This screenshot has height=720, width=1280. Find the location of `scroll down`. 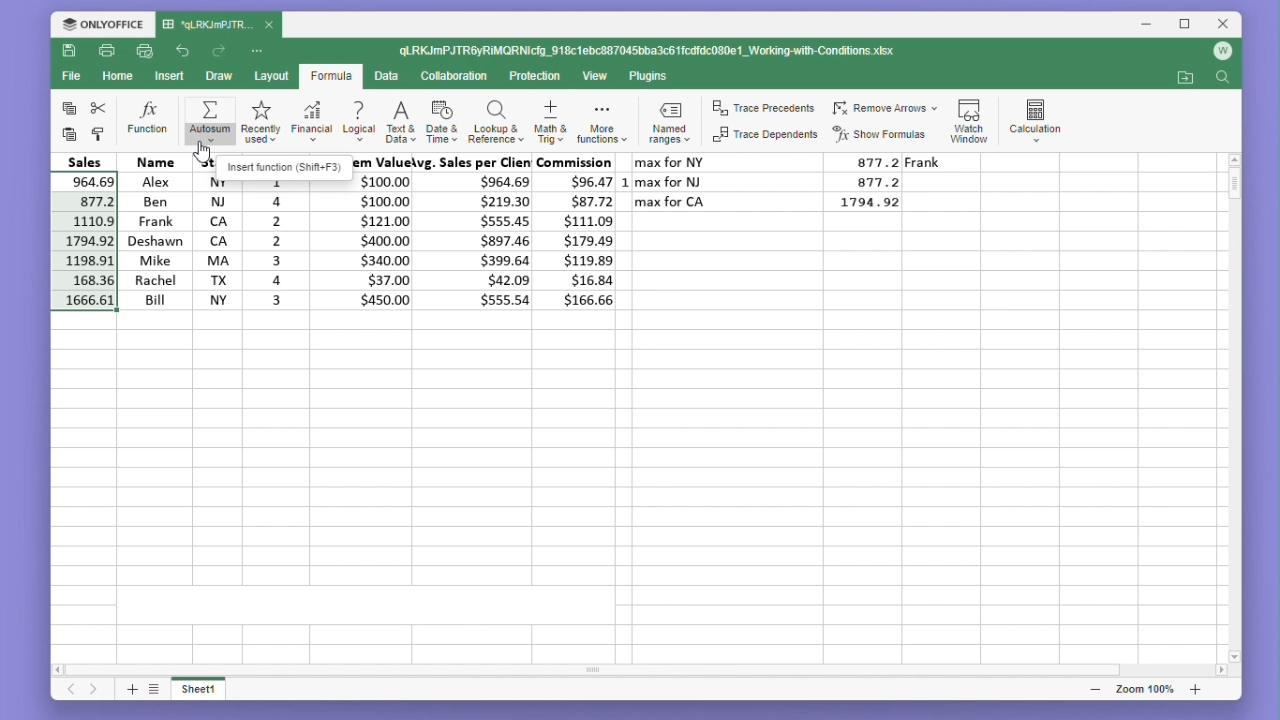

scroll down is located at coordinates (1235, 656).